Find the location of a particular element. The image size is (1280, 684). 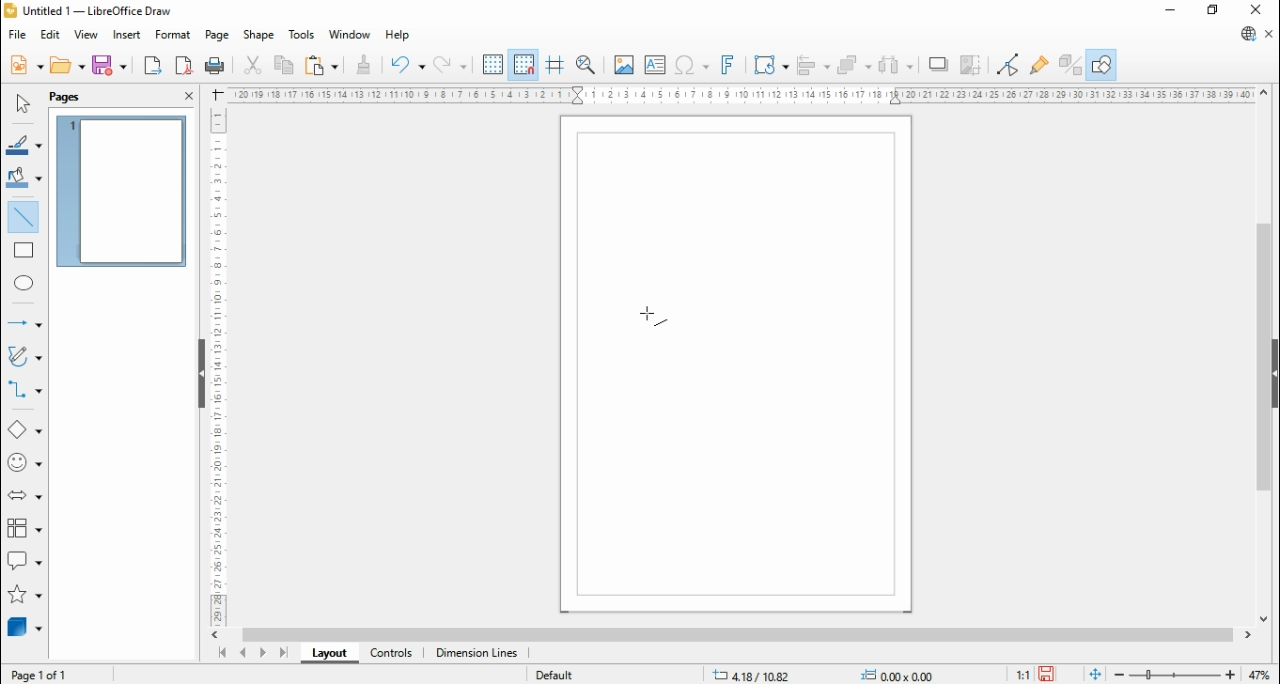

page 1 of 1 is located at coordinates (41, 673).